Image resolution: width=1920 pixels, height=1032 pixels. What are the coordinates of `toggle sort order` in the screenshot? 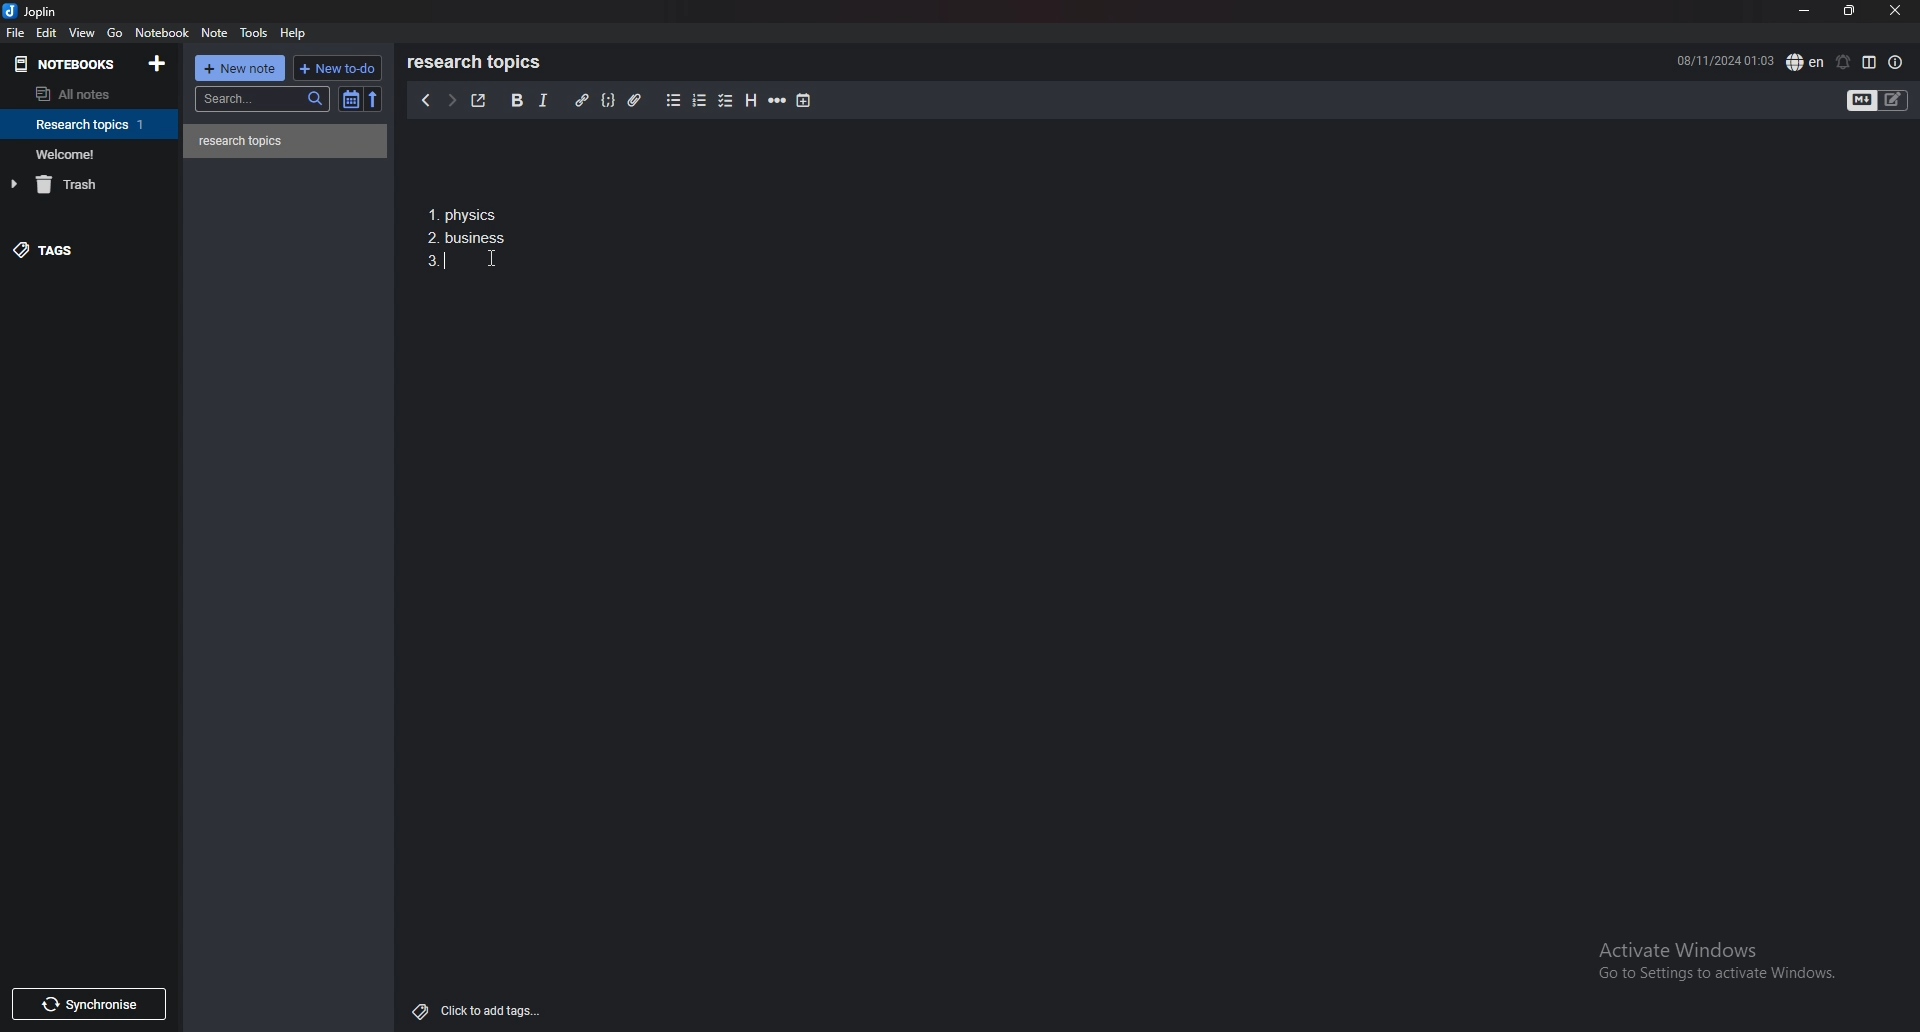 It's located at (351, 100).